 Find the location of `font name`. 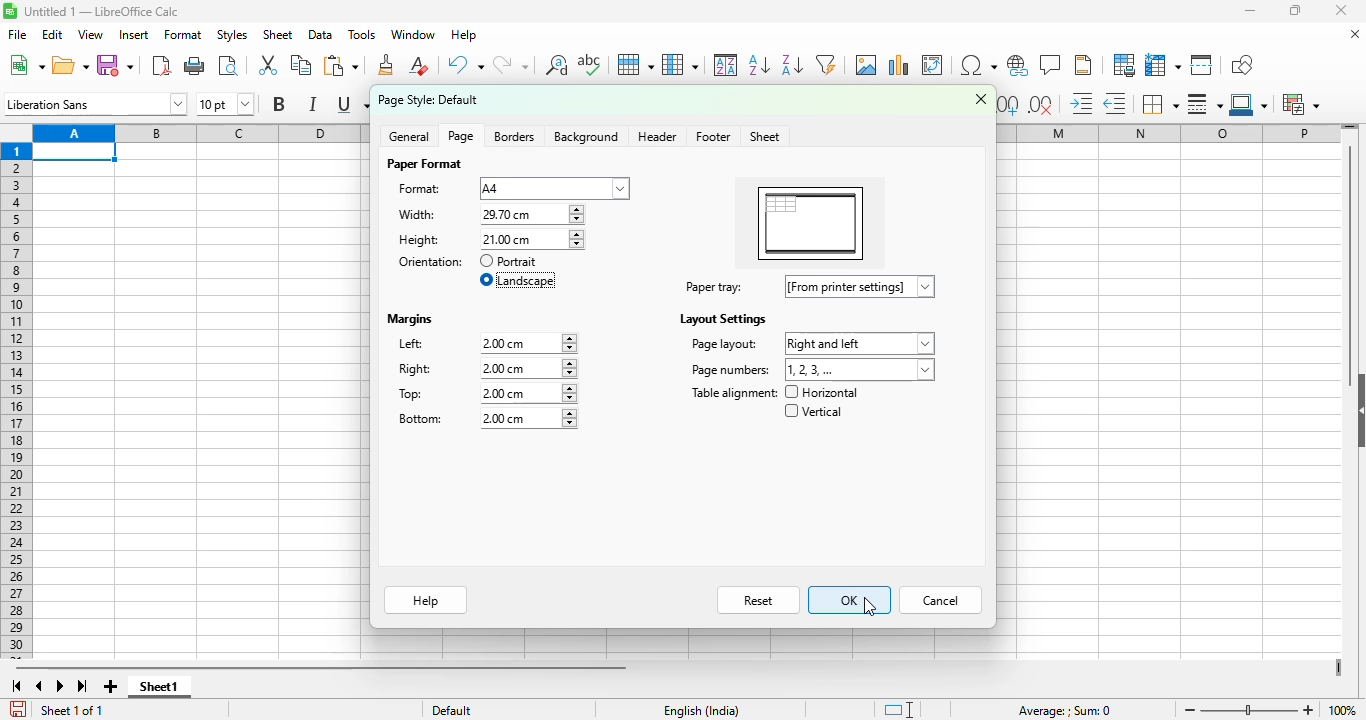

font name is located at coordinates (95, 103).